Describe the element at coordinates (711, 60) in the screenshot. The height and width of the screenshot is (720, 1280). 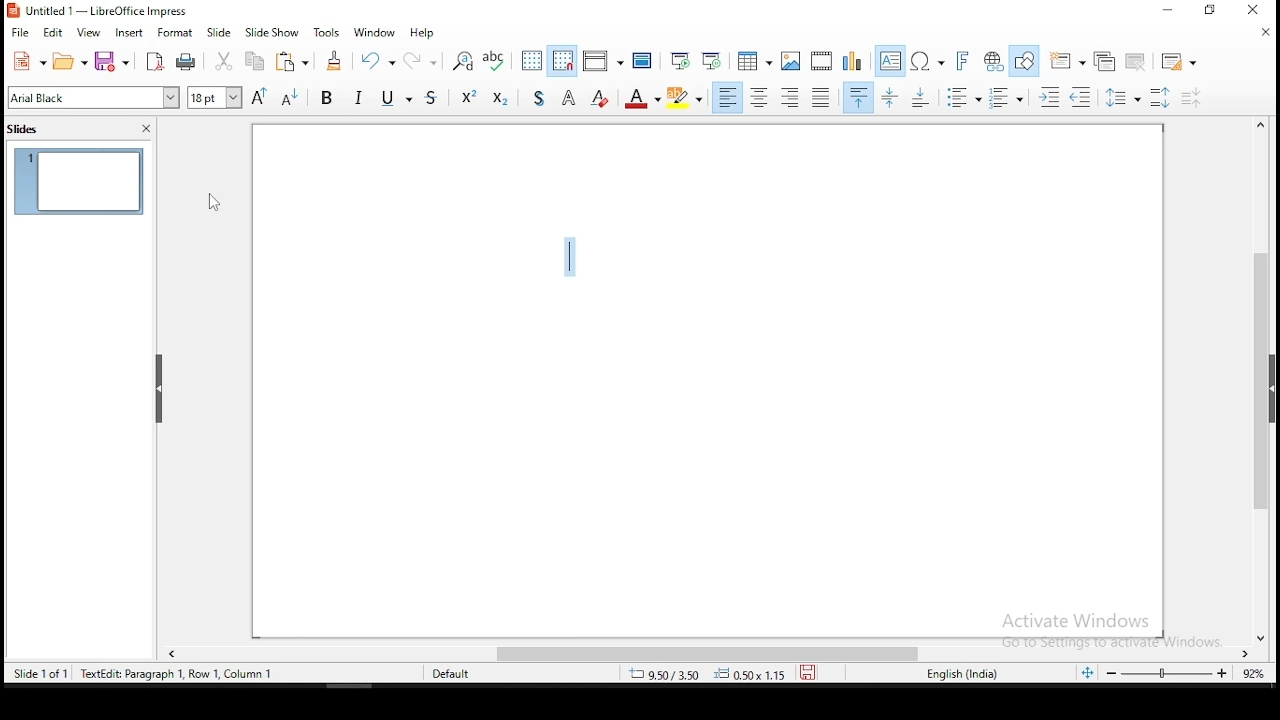
I see `start from current slide` at that location.